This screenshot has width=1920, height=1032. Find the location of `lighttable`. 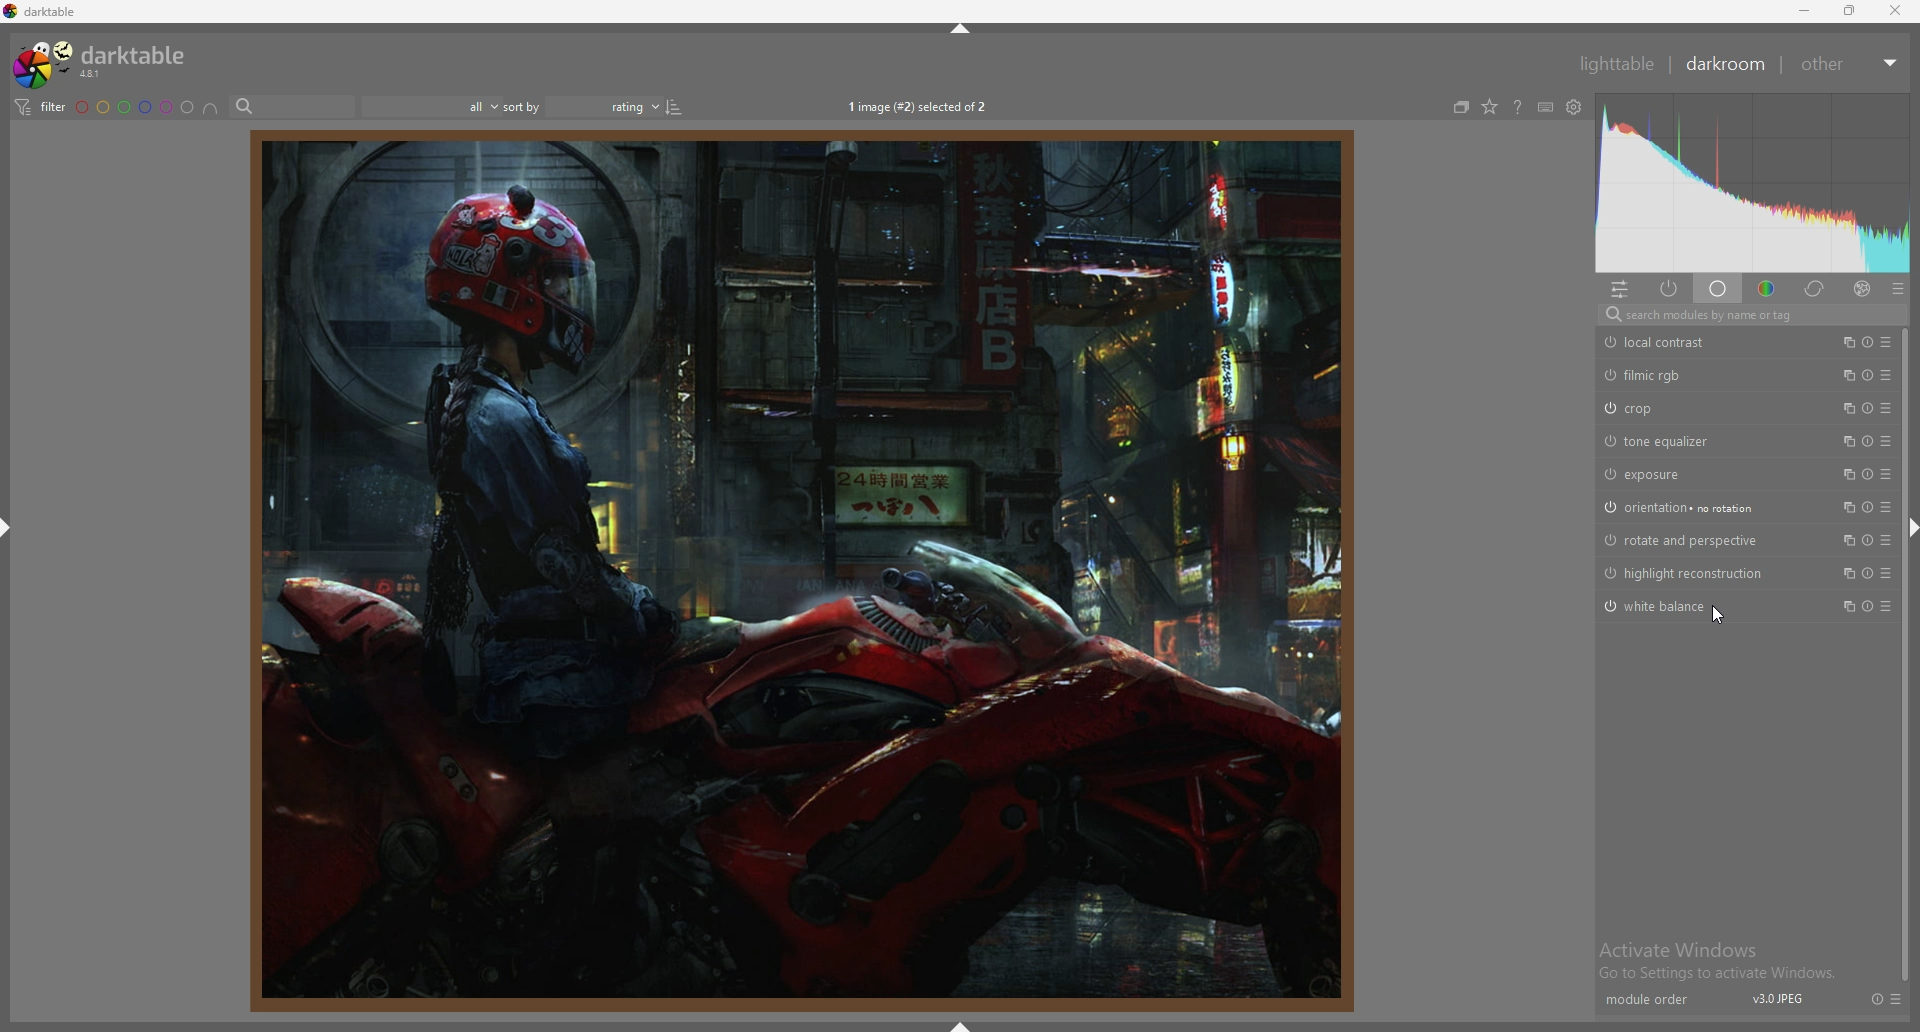

lighttable is located at coordinates (1617, 63).